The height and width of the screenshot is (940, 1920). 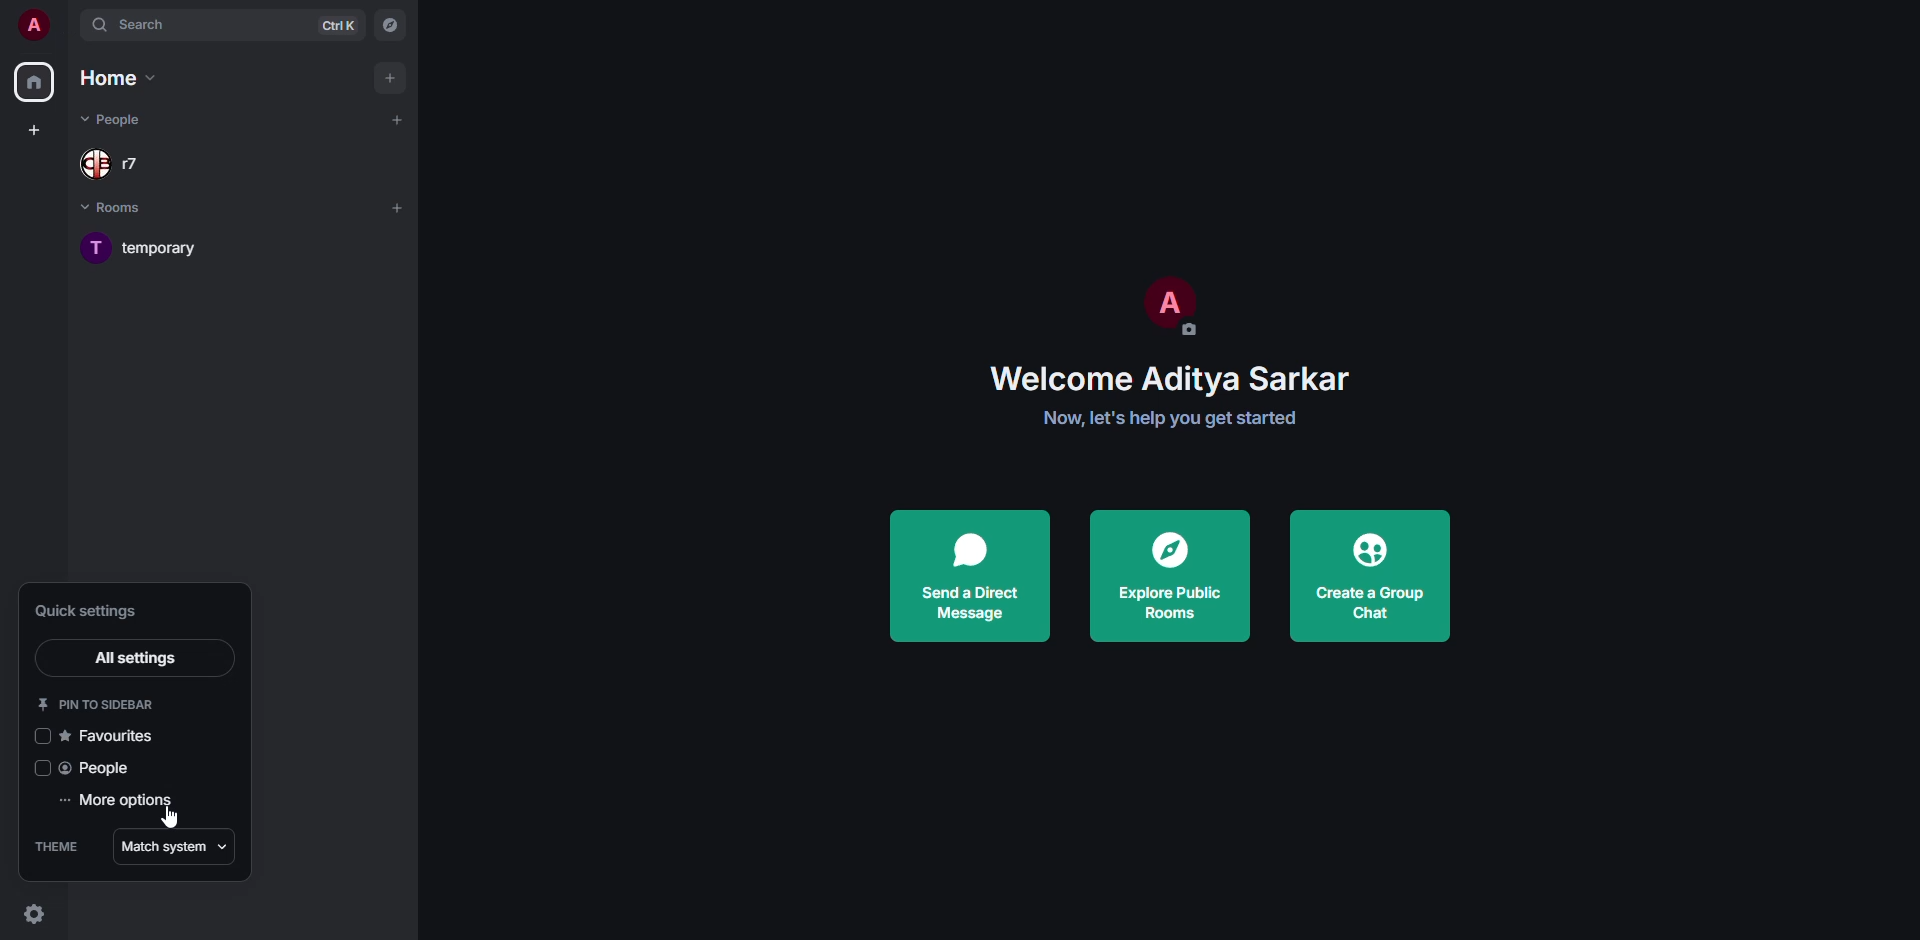 What do you see at coordinates (1173, 378) in the screenshot?
I see `welcome` at bounding box center [1173, 378].